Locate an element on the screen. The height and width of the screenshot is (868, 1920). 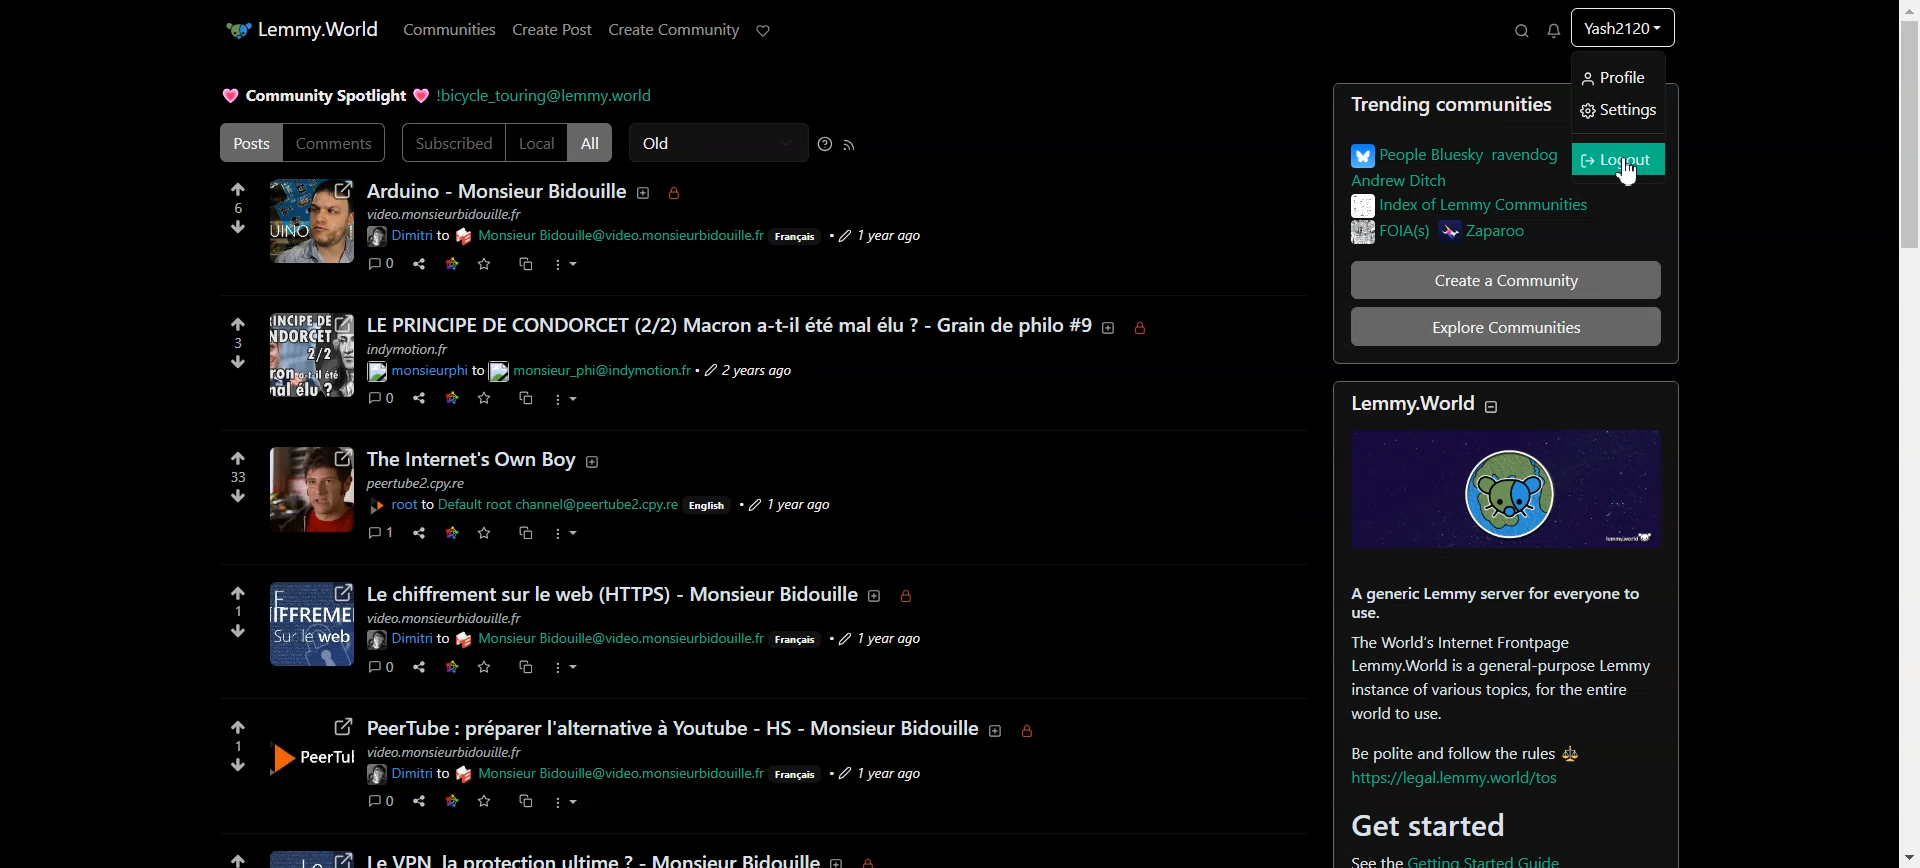
more is located at coordinates (575, 401).